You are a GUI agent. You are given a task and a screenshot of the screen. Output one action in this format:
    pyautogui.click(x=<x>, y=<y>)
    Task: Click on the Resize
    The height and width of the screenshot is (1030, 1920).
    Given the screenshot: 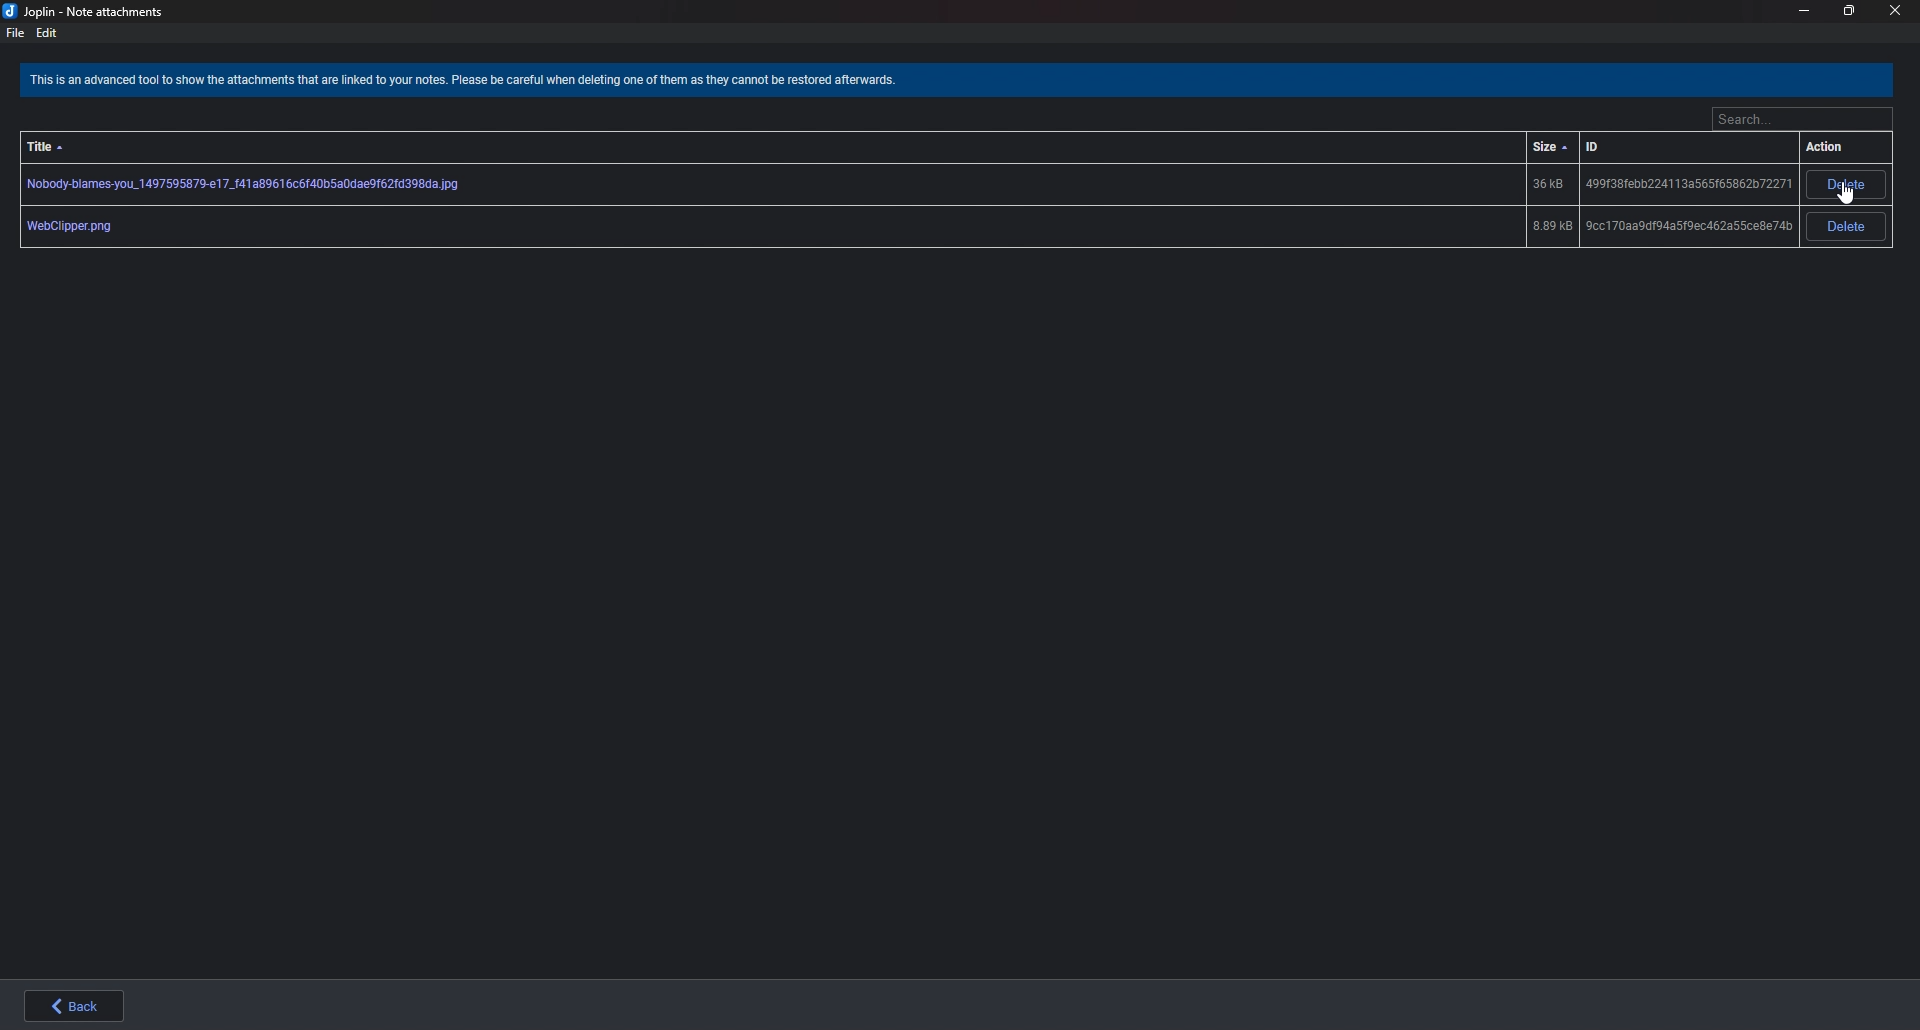 What is the action you would take?
    pyautogui.click(x=1851, y=11)
    